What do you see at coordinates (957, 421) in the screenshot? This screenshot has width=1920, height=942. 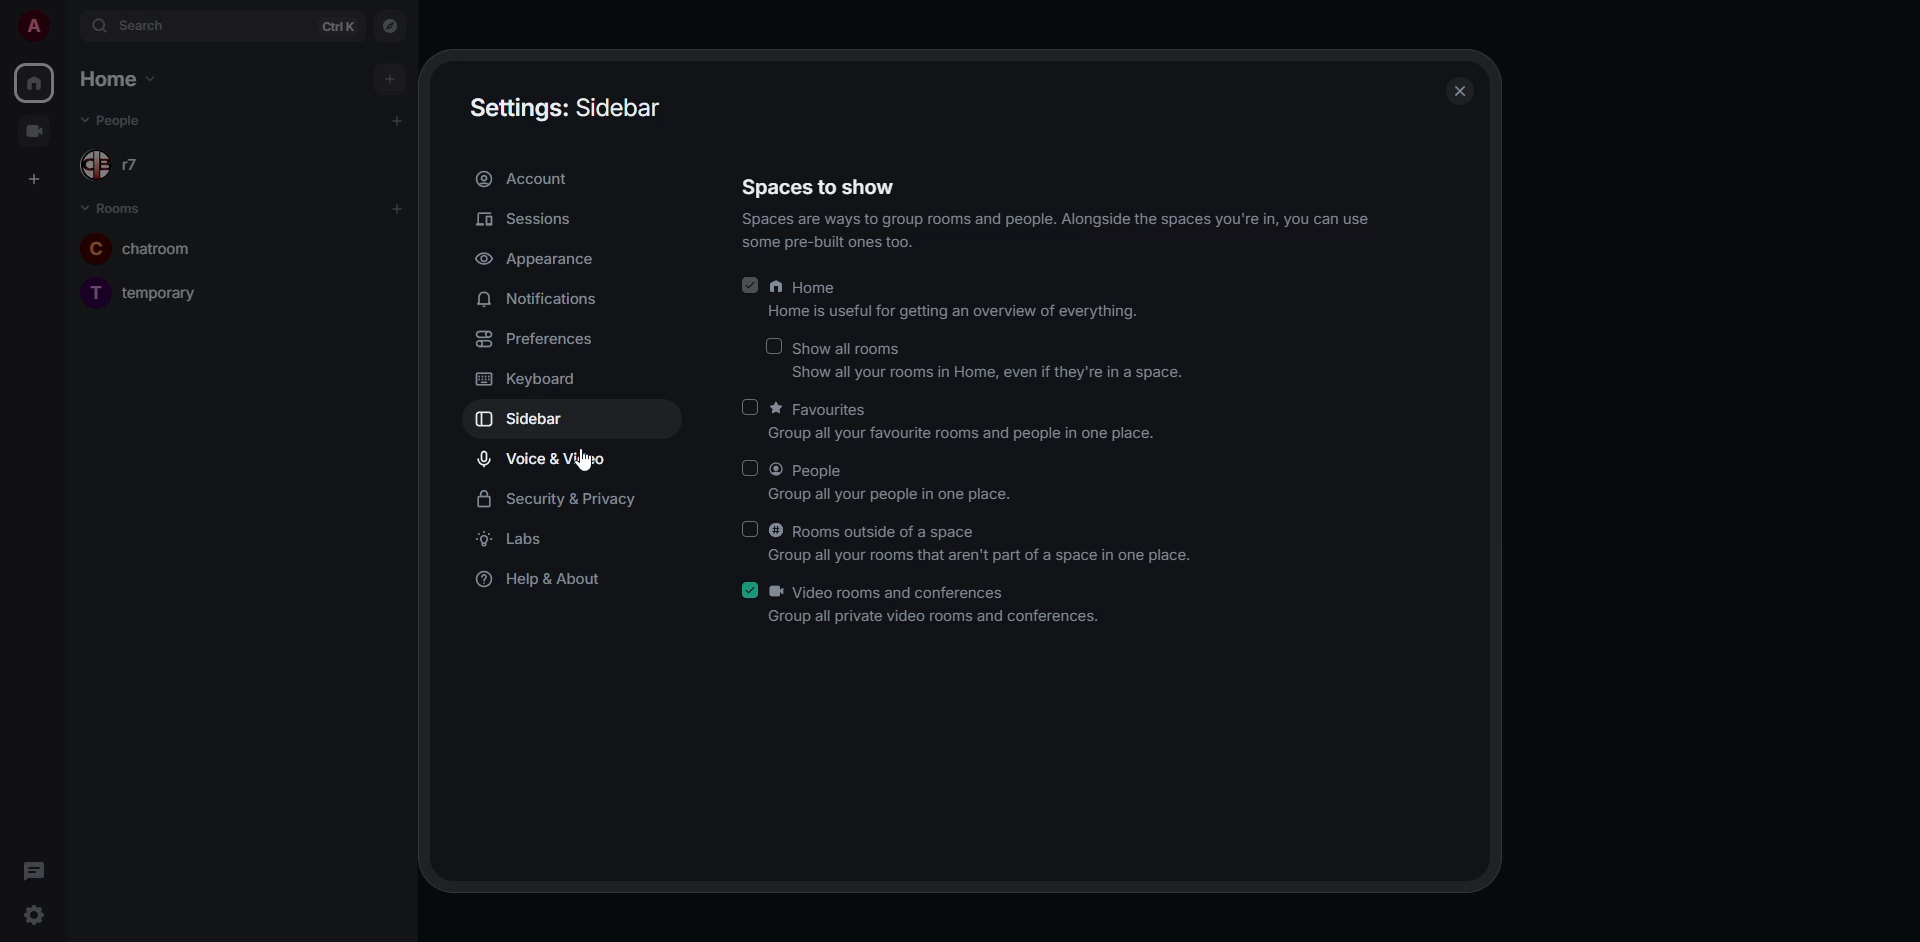 I see `favorites` at bounding box center [957, 421].